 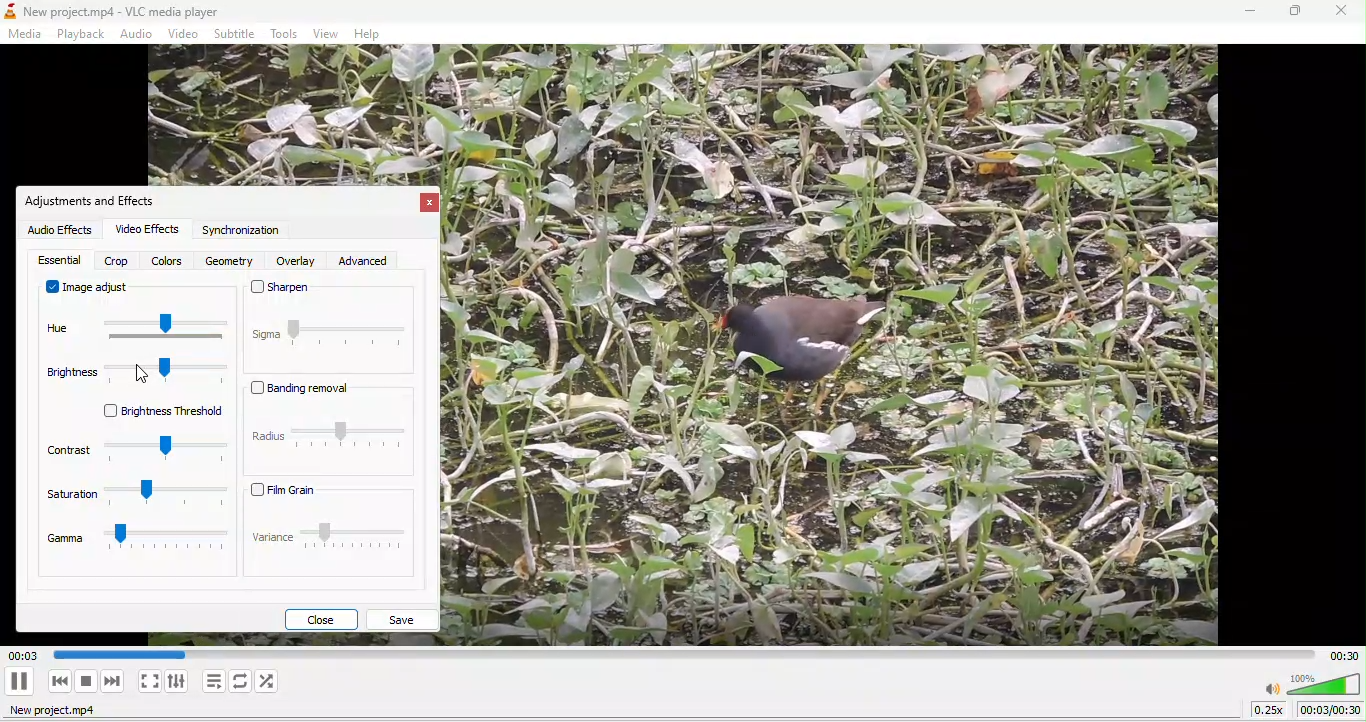 I want to click on close, so click(x=431, y=204).